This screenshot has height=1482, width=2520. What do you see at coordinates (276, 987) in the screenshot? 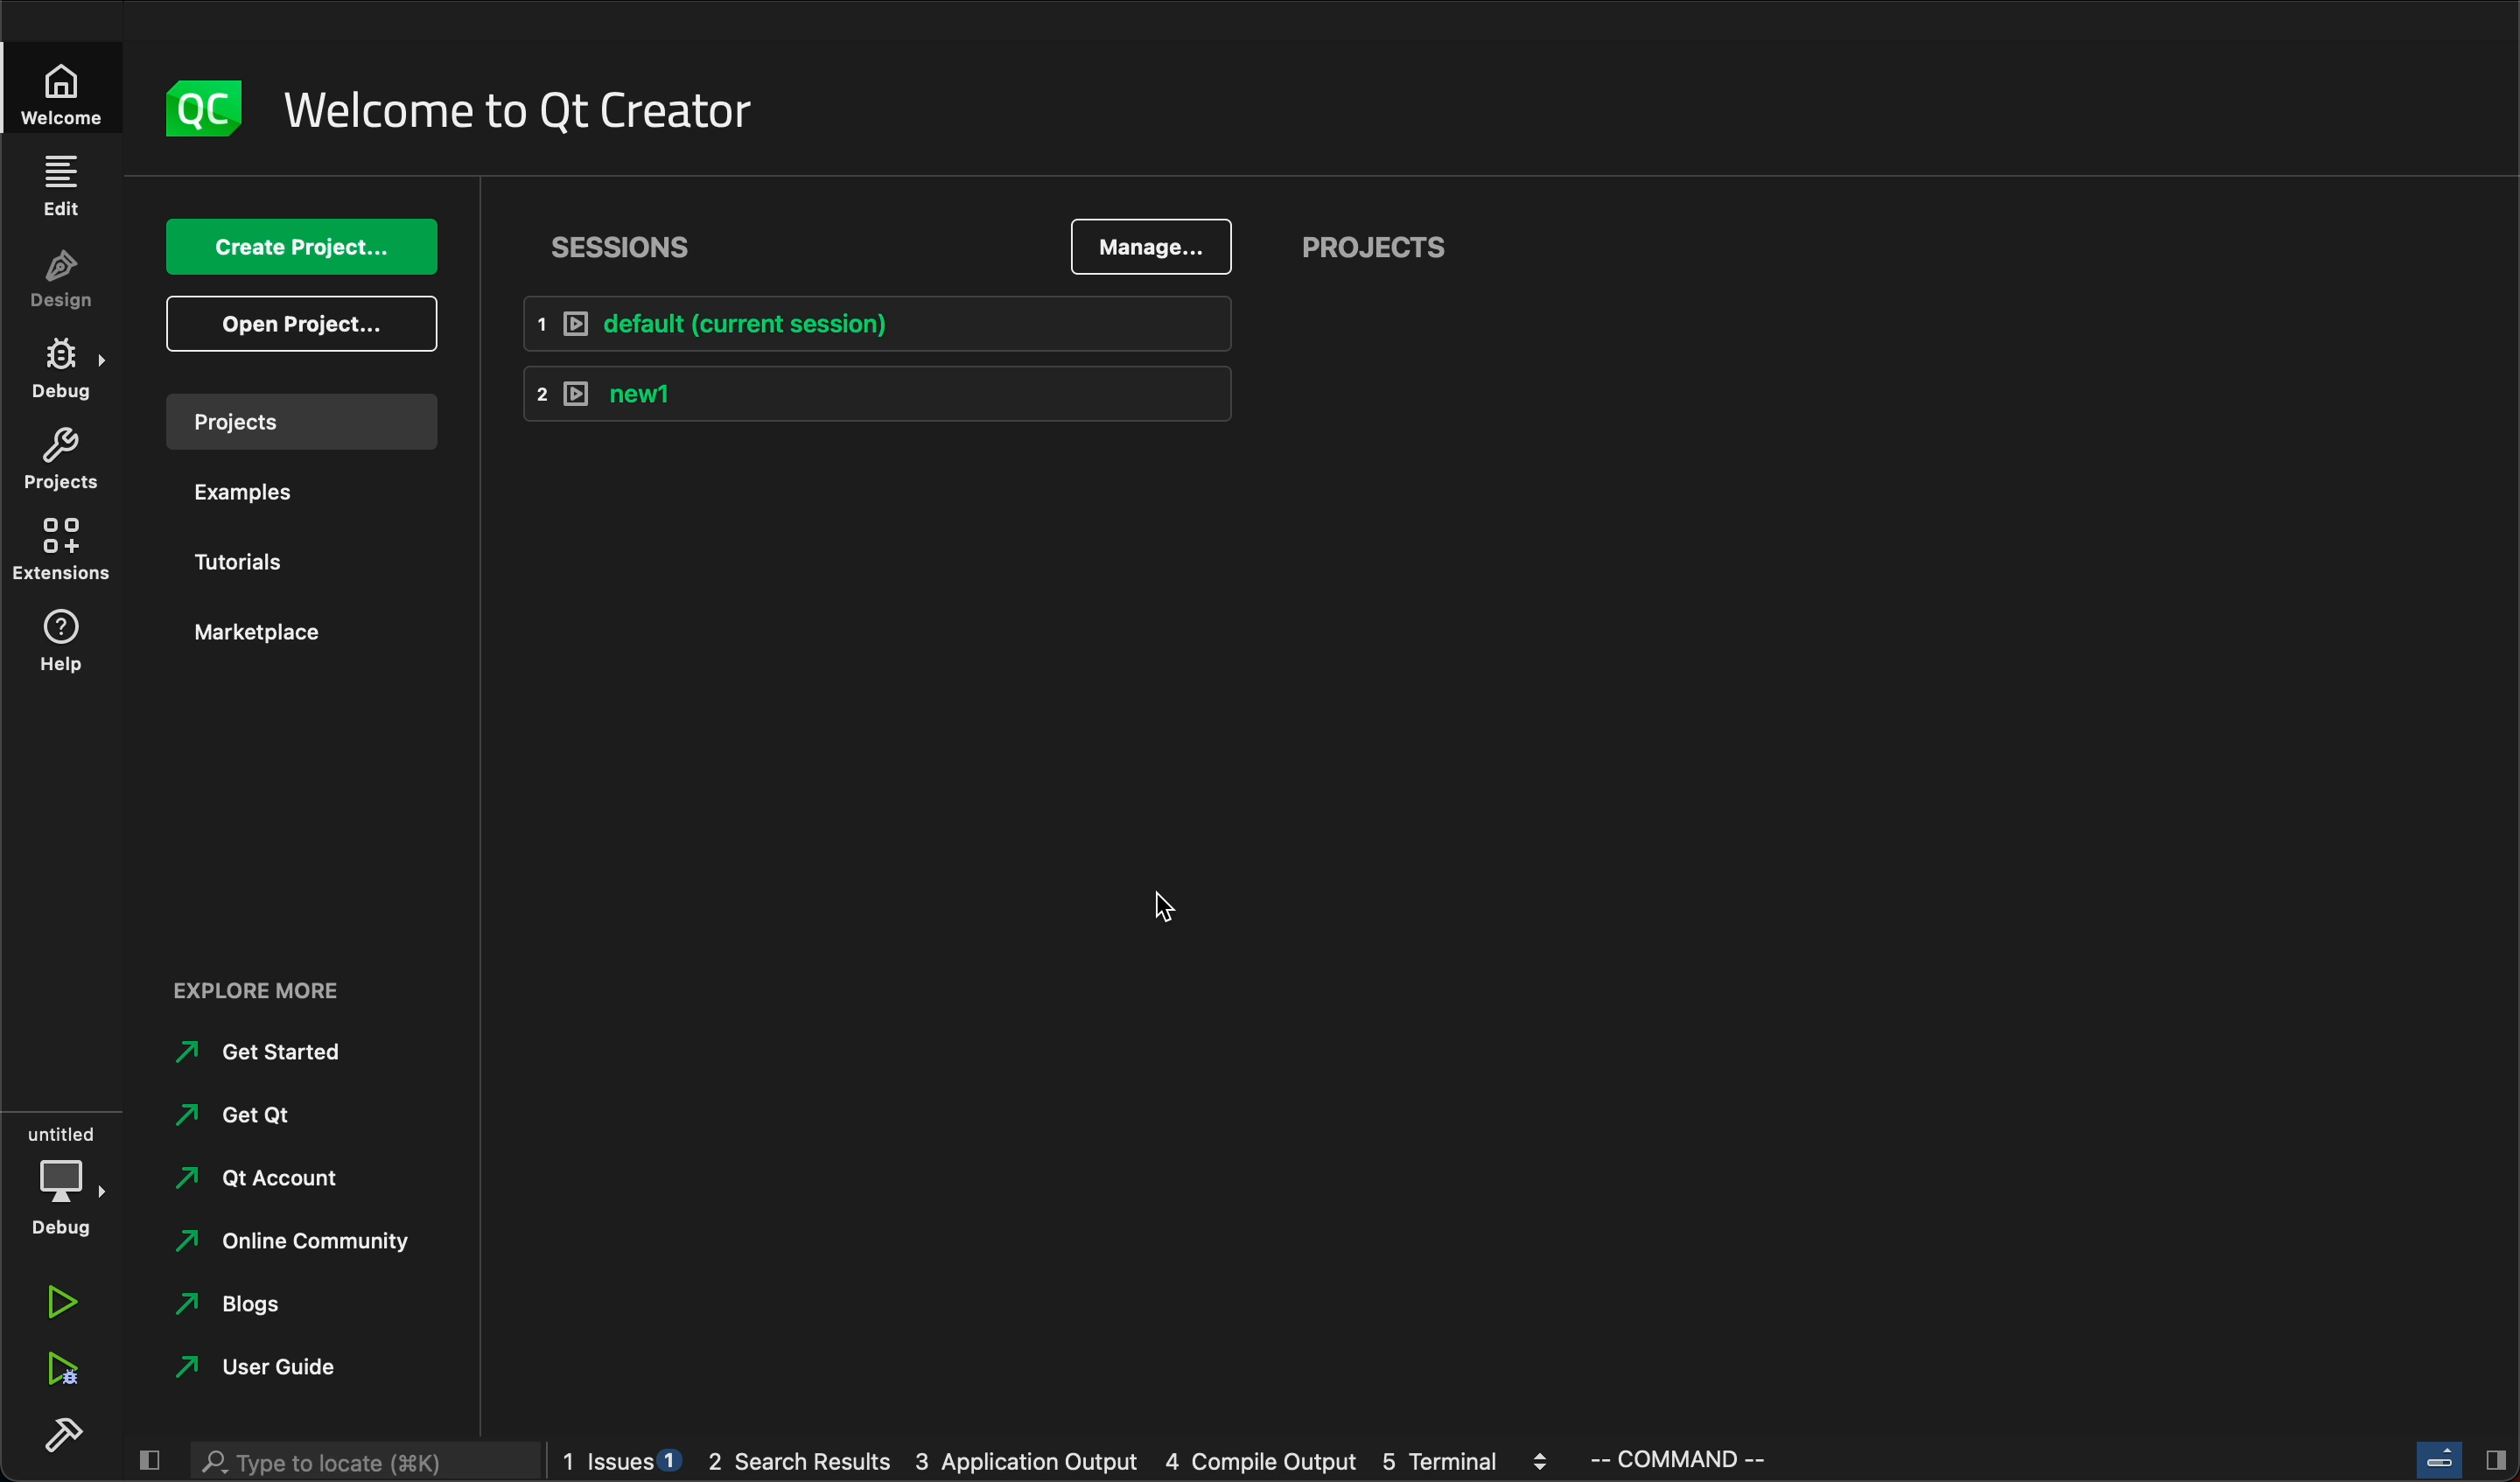
I see `explore more` at bounding box center [276, 987].